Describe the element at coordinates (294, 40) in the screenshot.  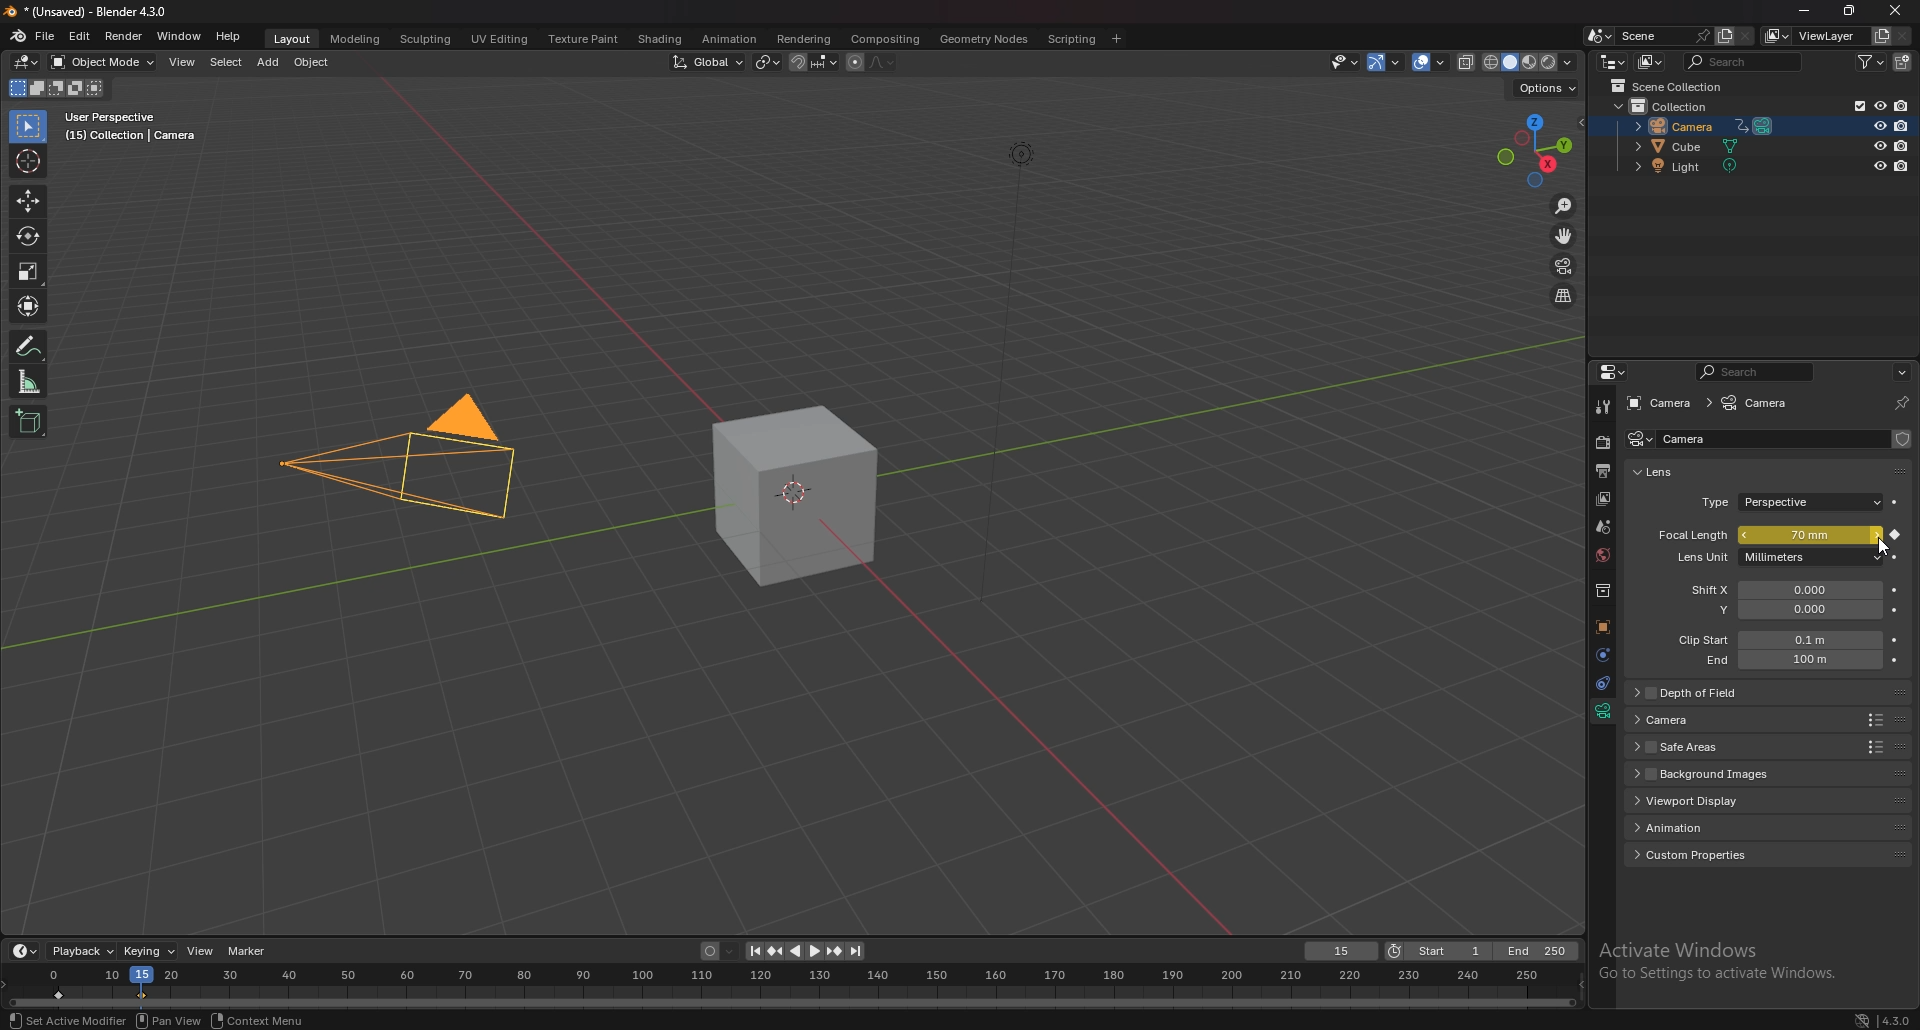
I see `layout` at that location.